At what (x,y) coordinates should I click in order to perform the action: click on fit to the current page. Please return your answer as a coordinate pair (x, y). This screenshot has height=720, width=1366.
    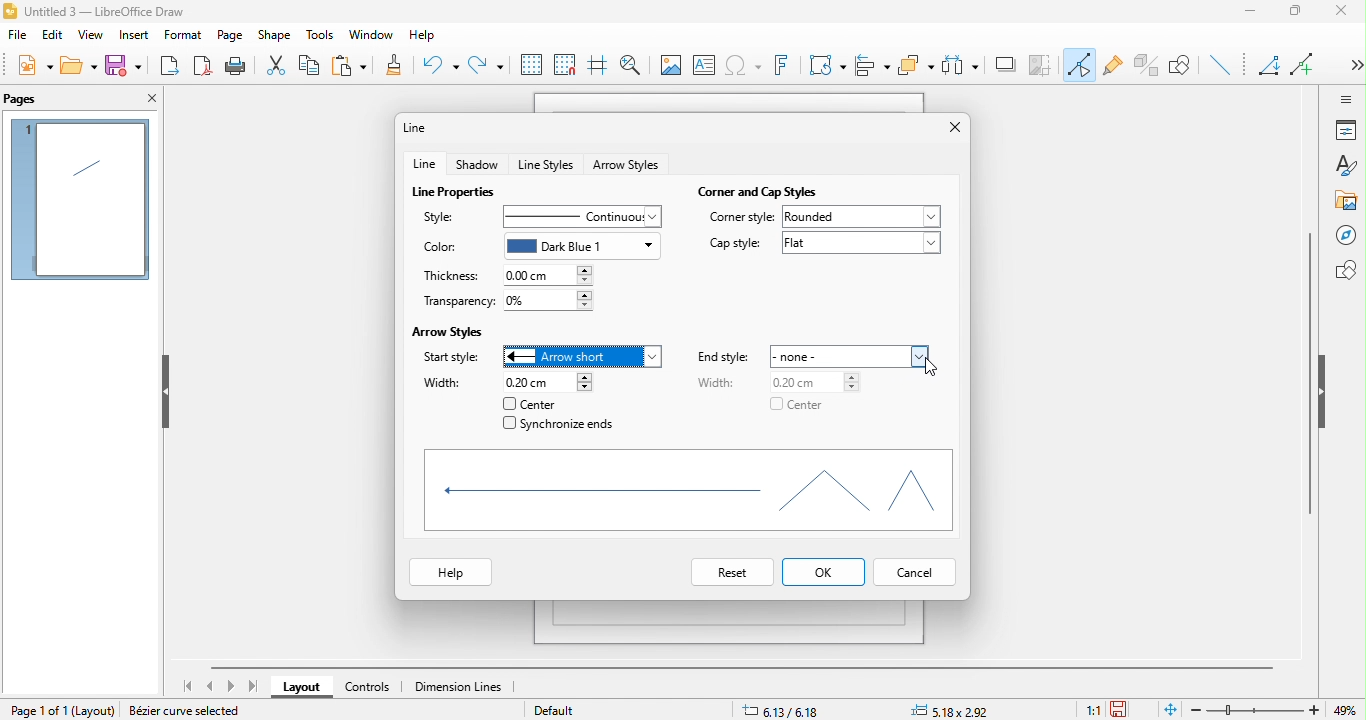
    Looking at the image, I should click on (1168, 709).